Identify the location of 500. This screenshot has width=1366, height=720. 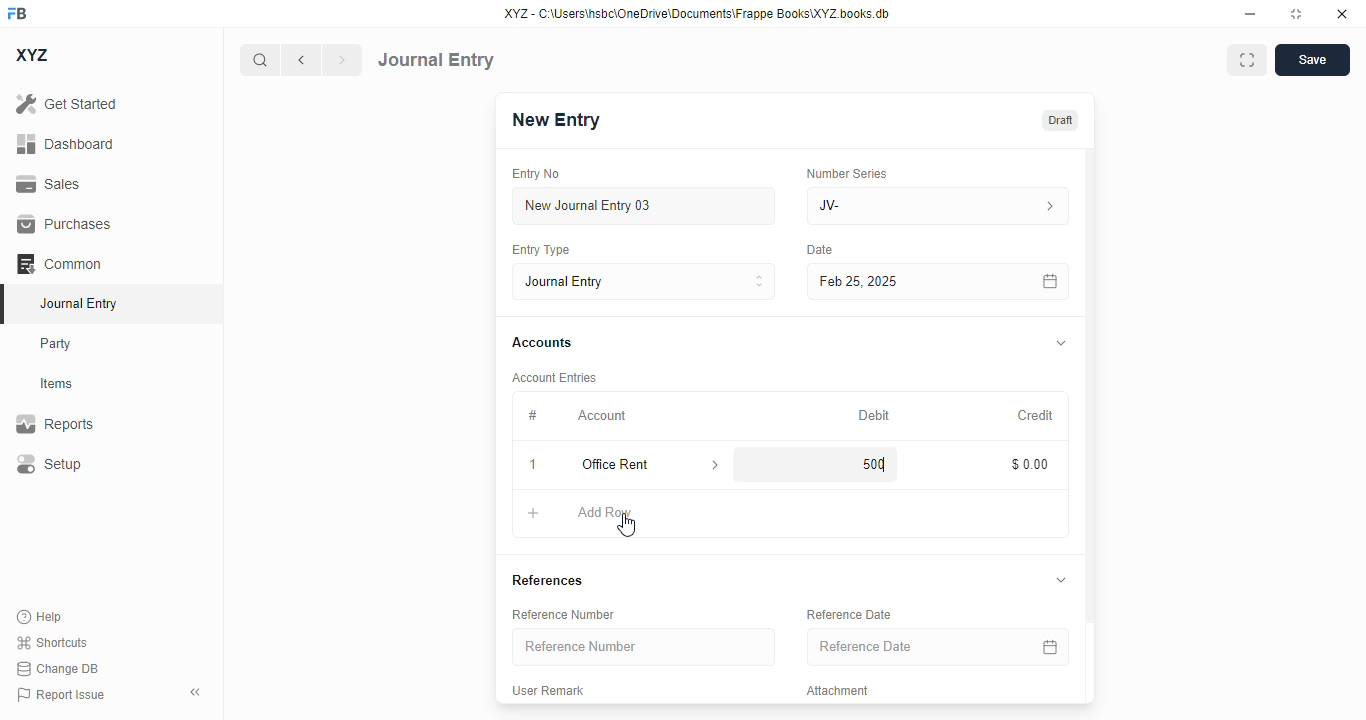
(868, 464).